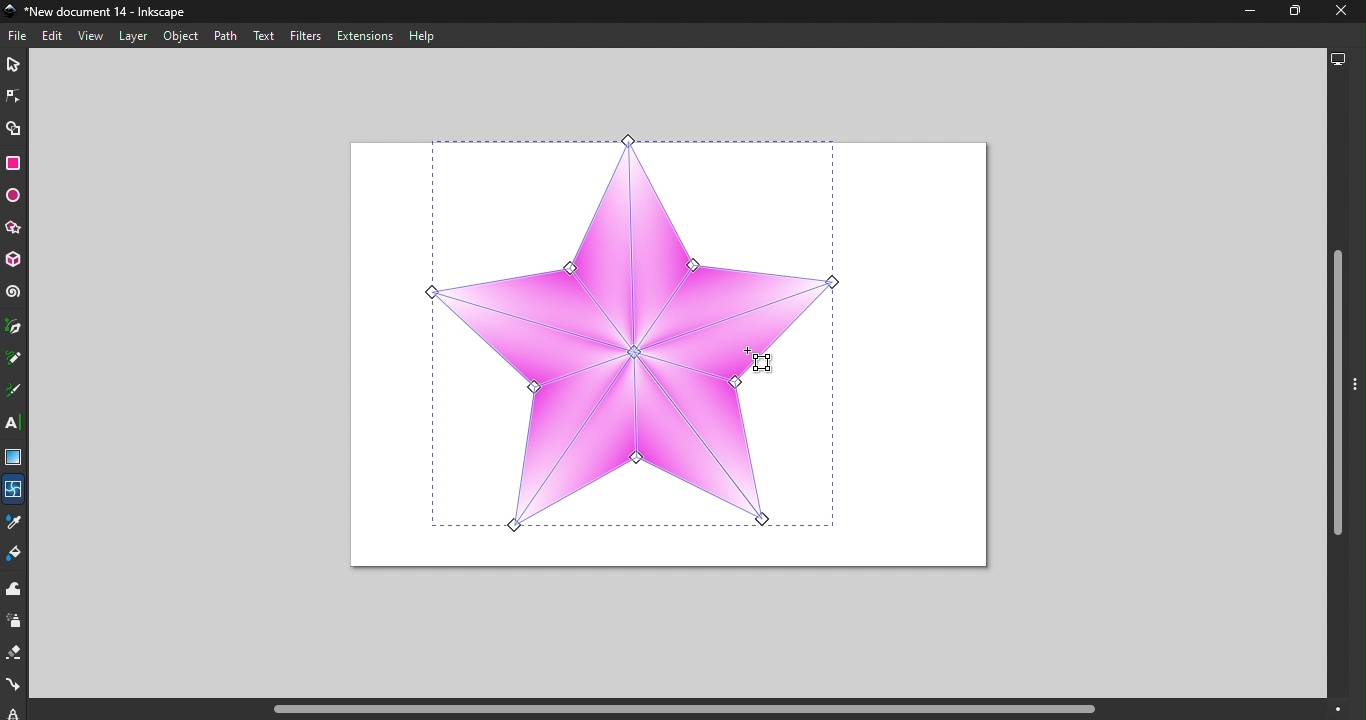 The width and height of the screenshot is (1366, 720). I want to click on Canvas, so click(669, 355).